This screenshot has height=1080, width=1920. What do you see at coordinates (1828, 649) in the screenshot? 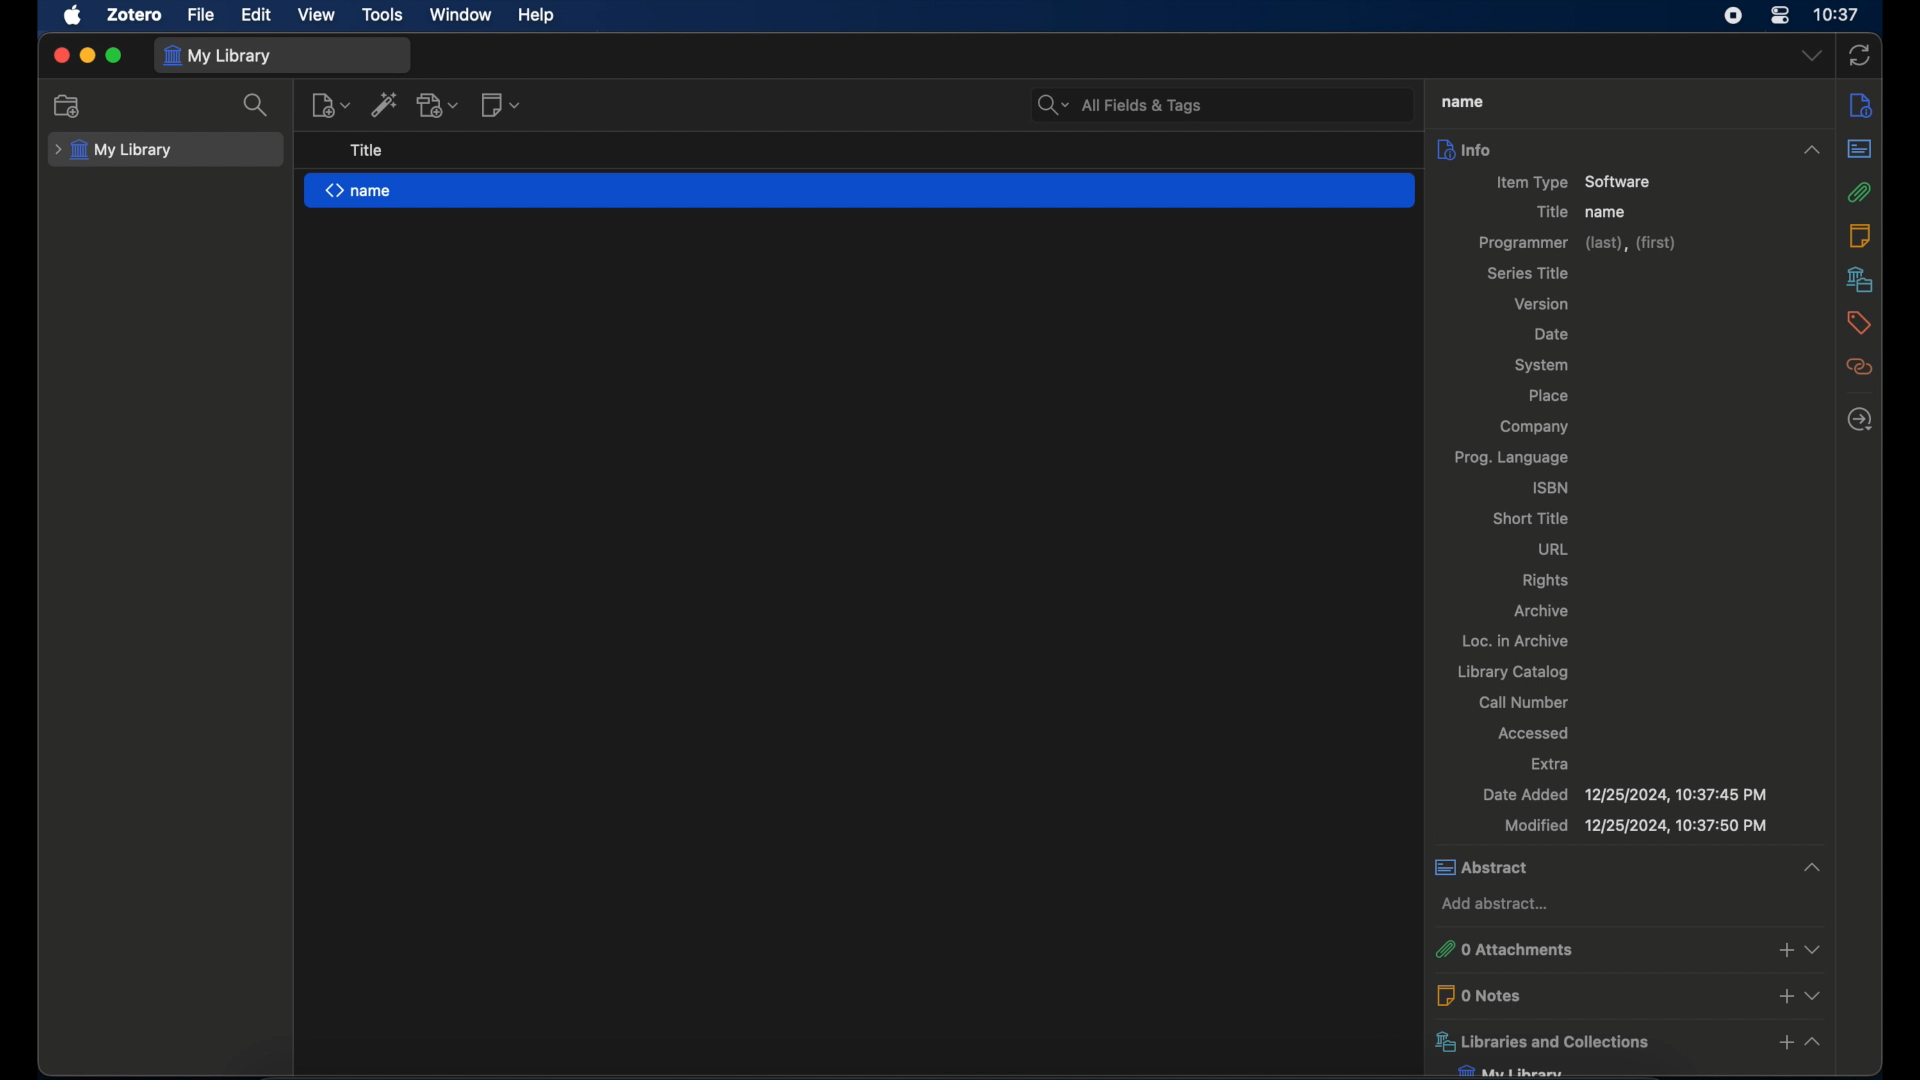
I see `vertical scrollbar` at bounding box center [1828, 649].